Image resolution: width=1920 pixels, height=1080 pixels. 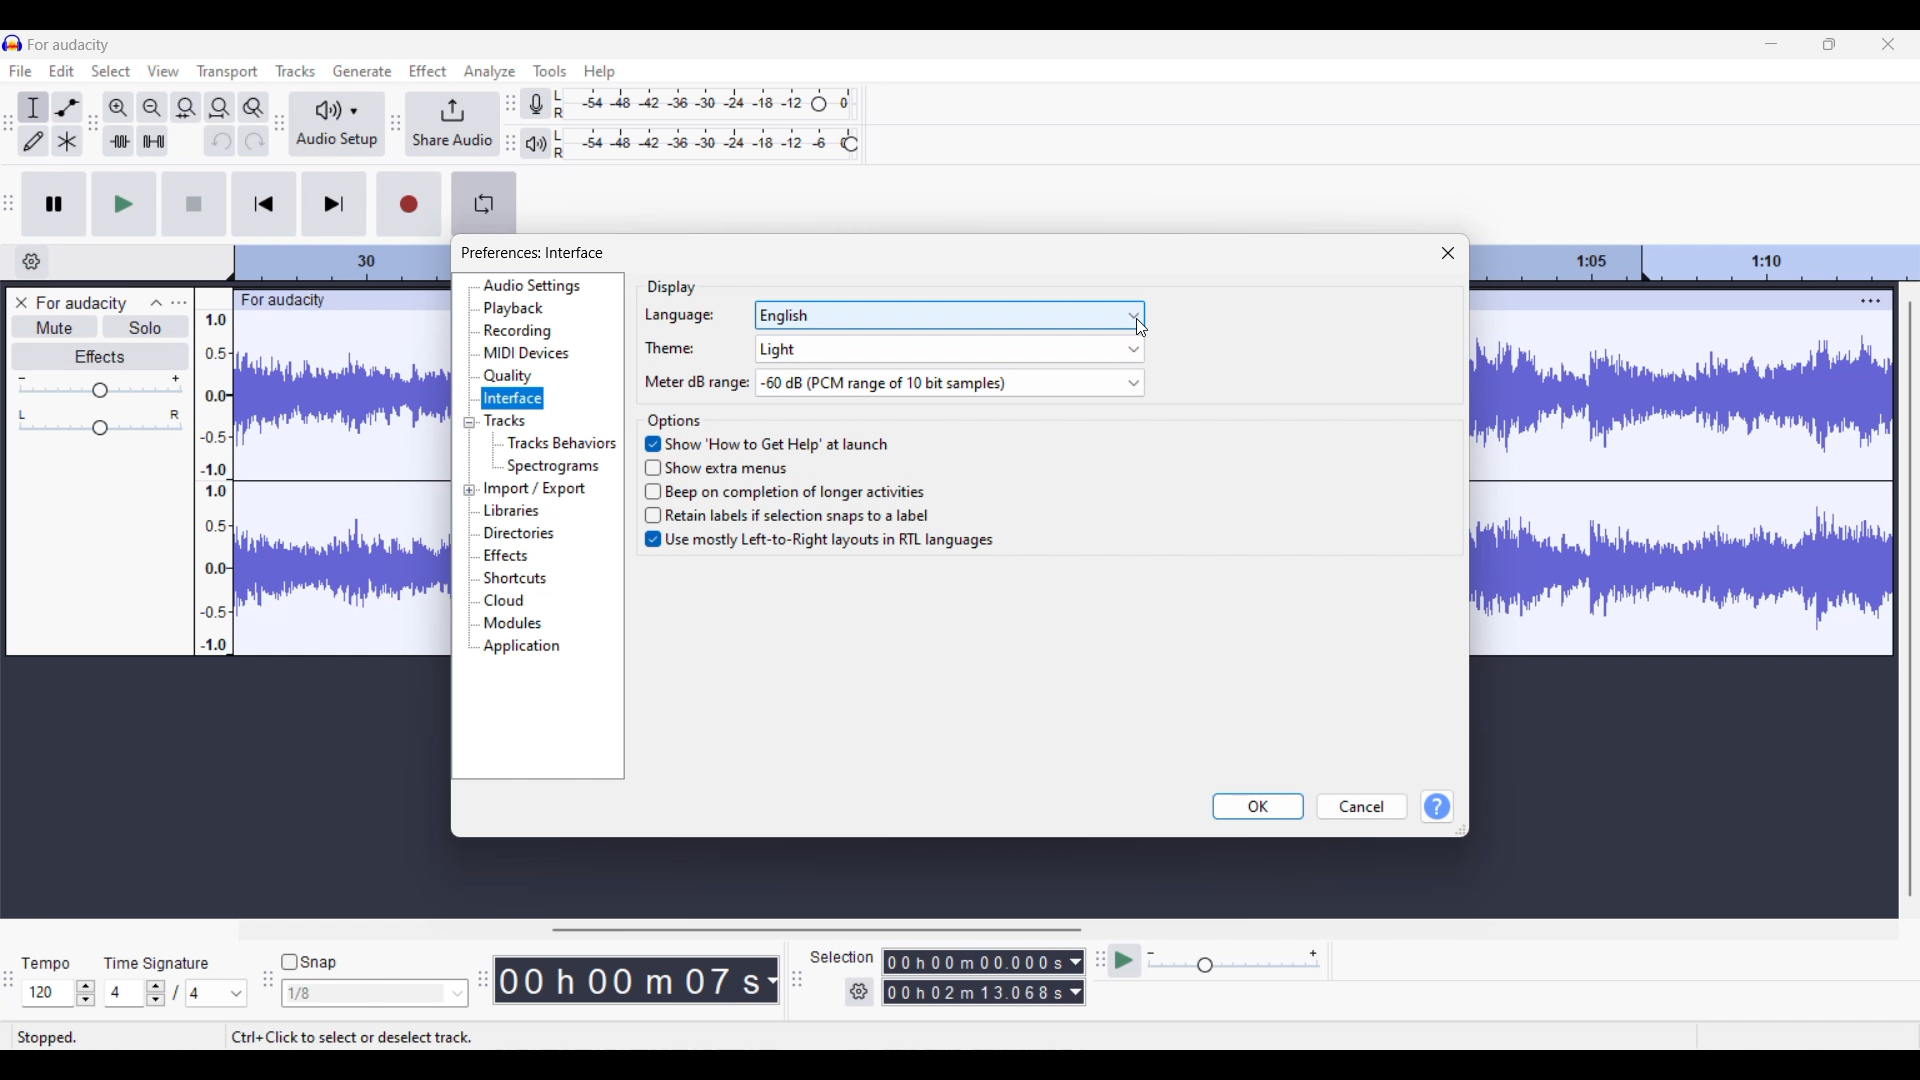 I want to click on Close interface, so click(x=1888, y=44).